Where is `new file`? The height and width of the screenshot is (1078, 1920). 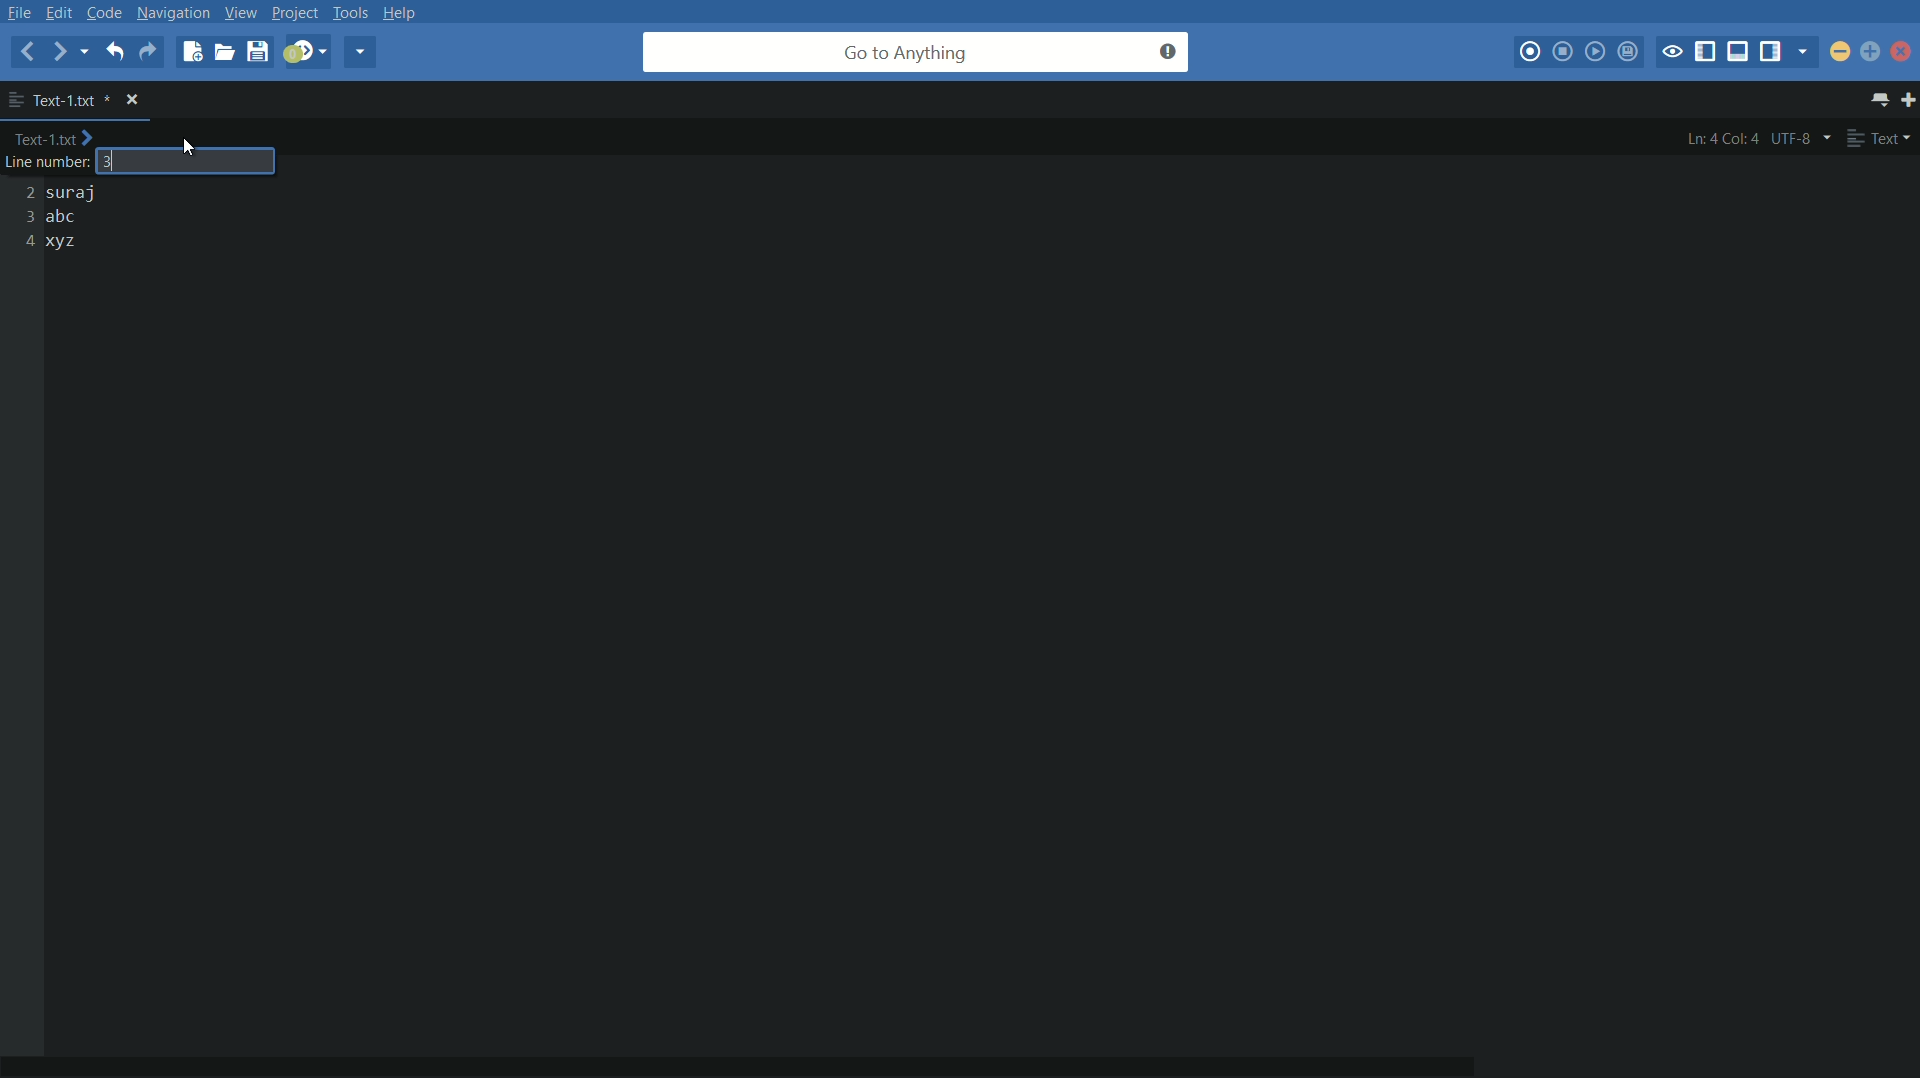 new file is located at coordinates (190, 52).